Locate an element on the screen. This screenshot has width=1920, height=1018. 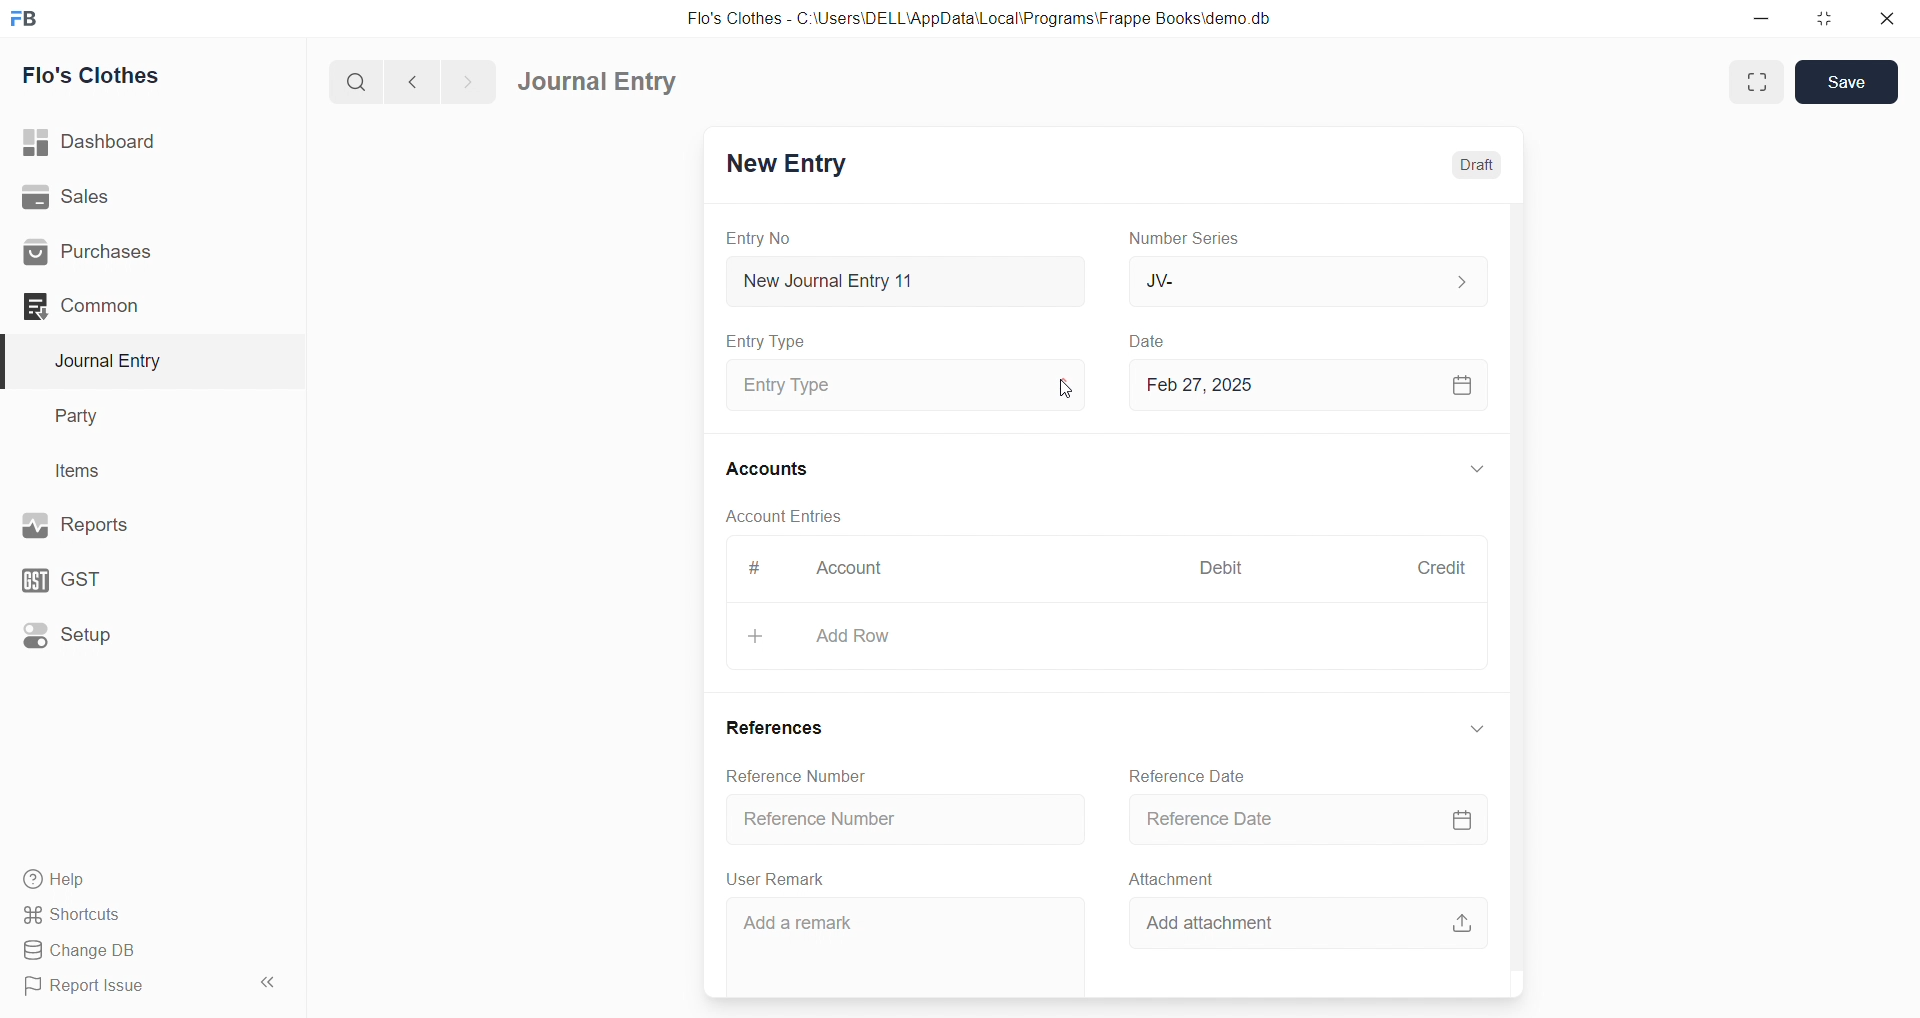
GST is located at coordinates (109, 580).